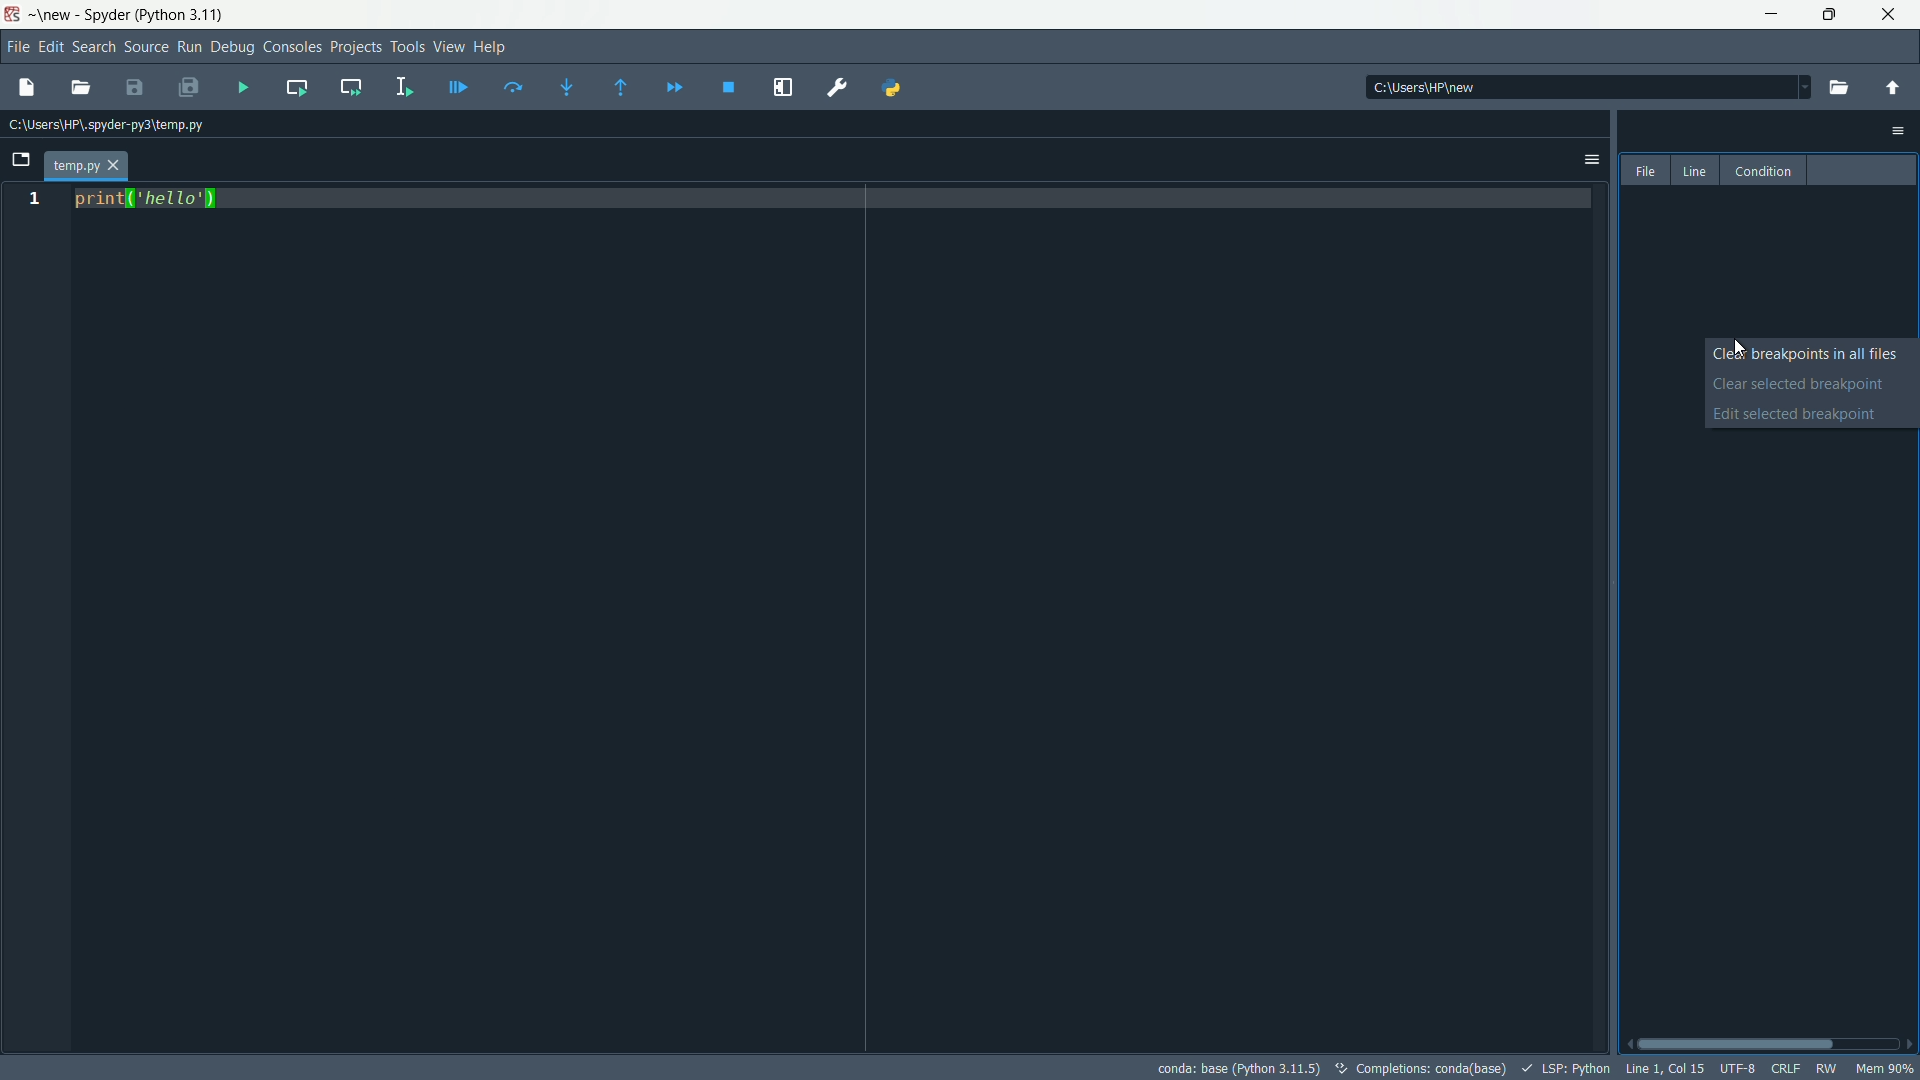 The height and width of the screenshot is (1080, 1920). I want to click on run file, so click(243, 86).